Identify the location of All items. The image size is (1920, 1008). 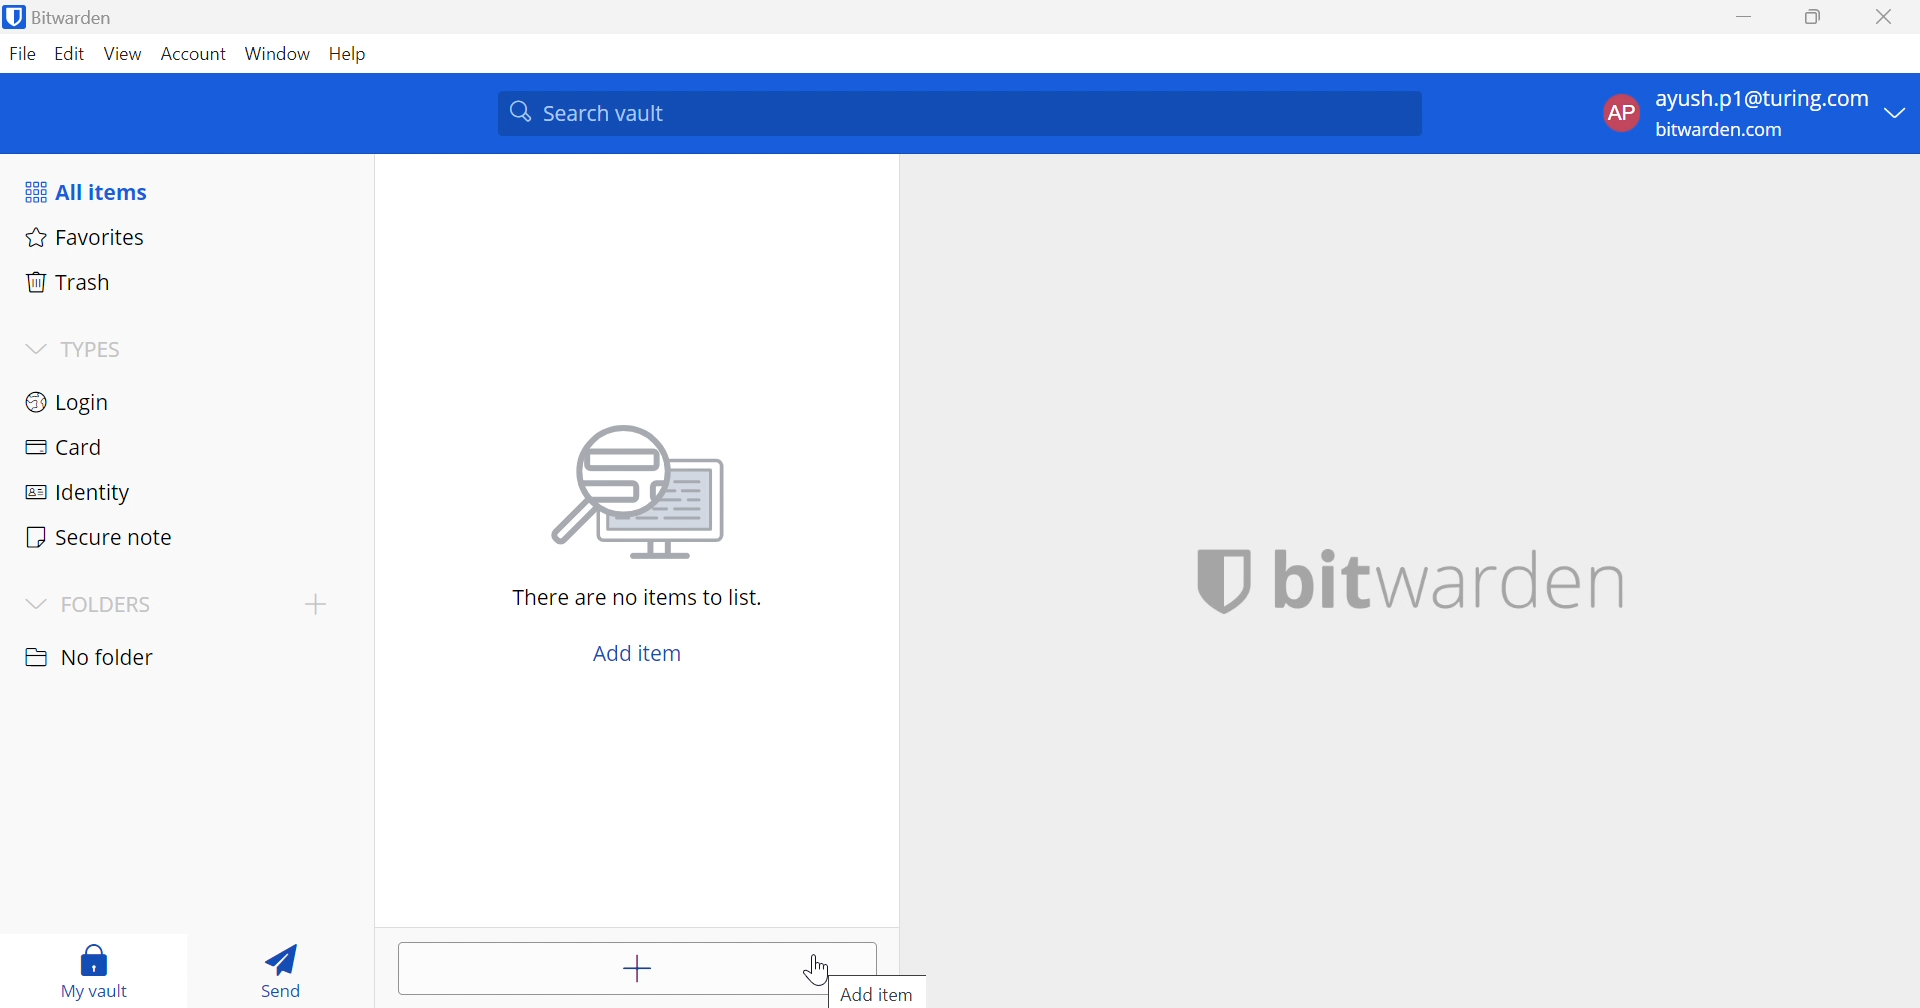
(89, 191).